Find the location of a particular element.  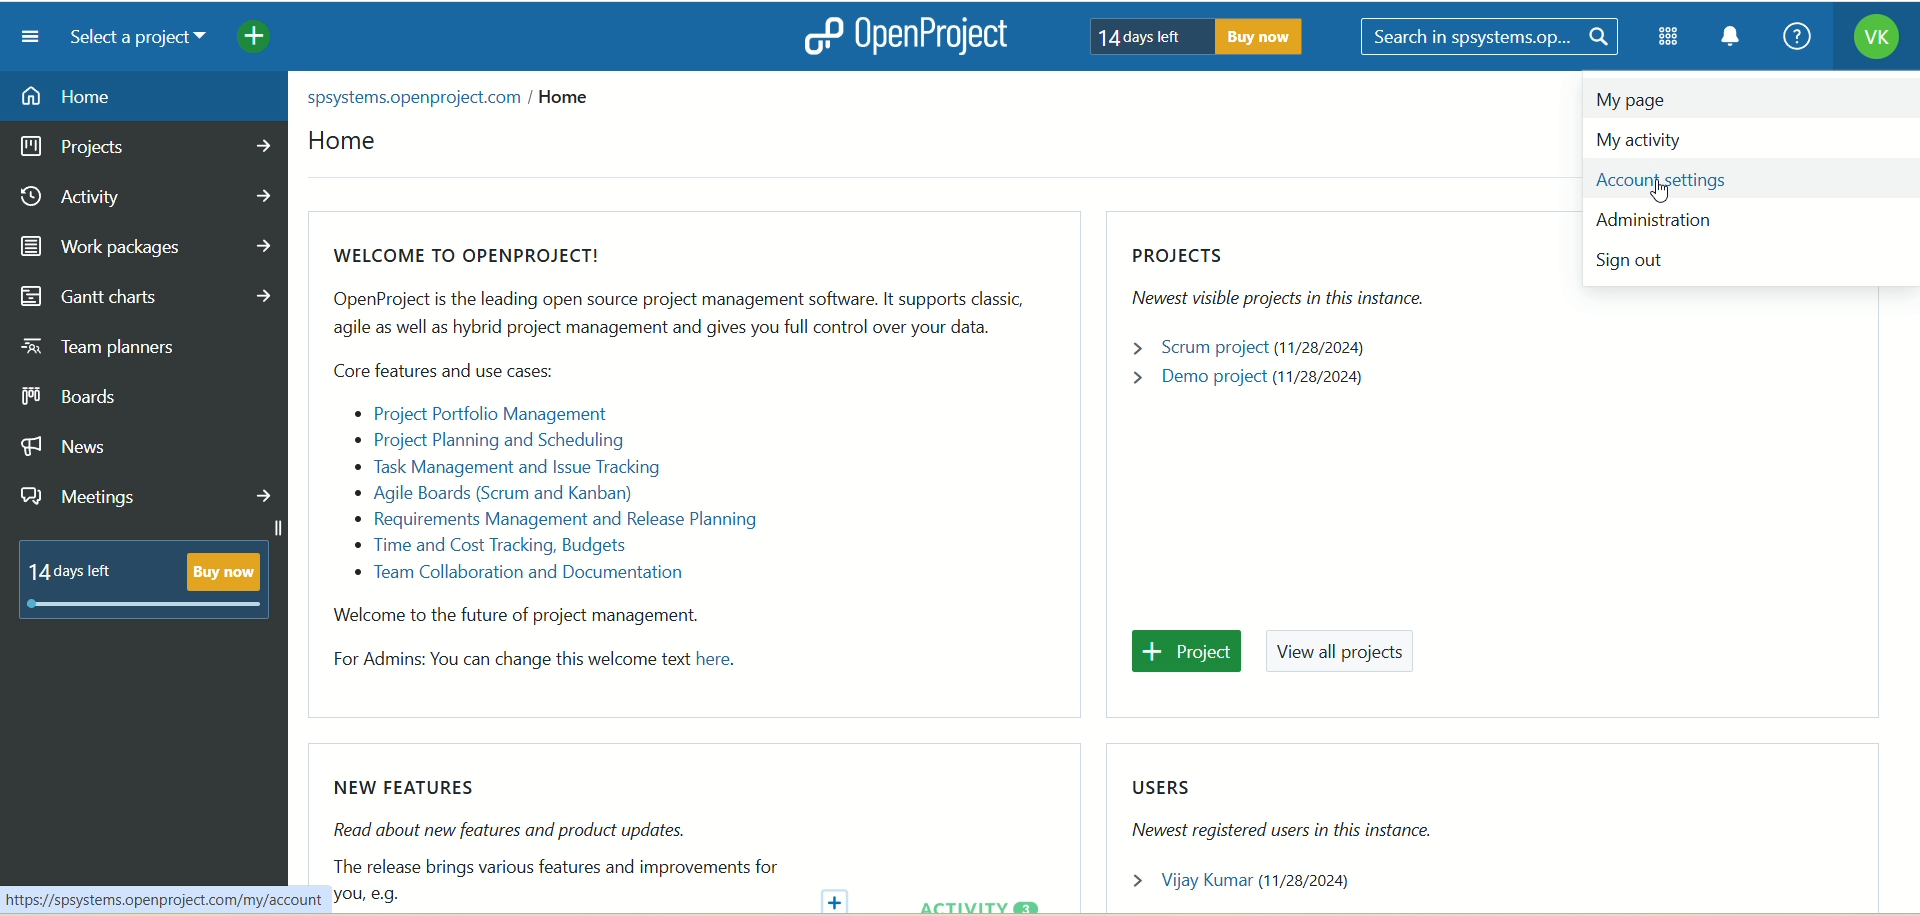

administration is located at coordinates (1672, 225).